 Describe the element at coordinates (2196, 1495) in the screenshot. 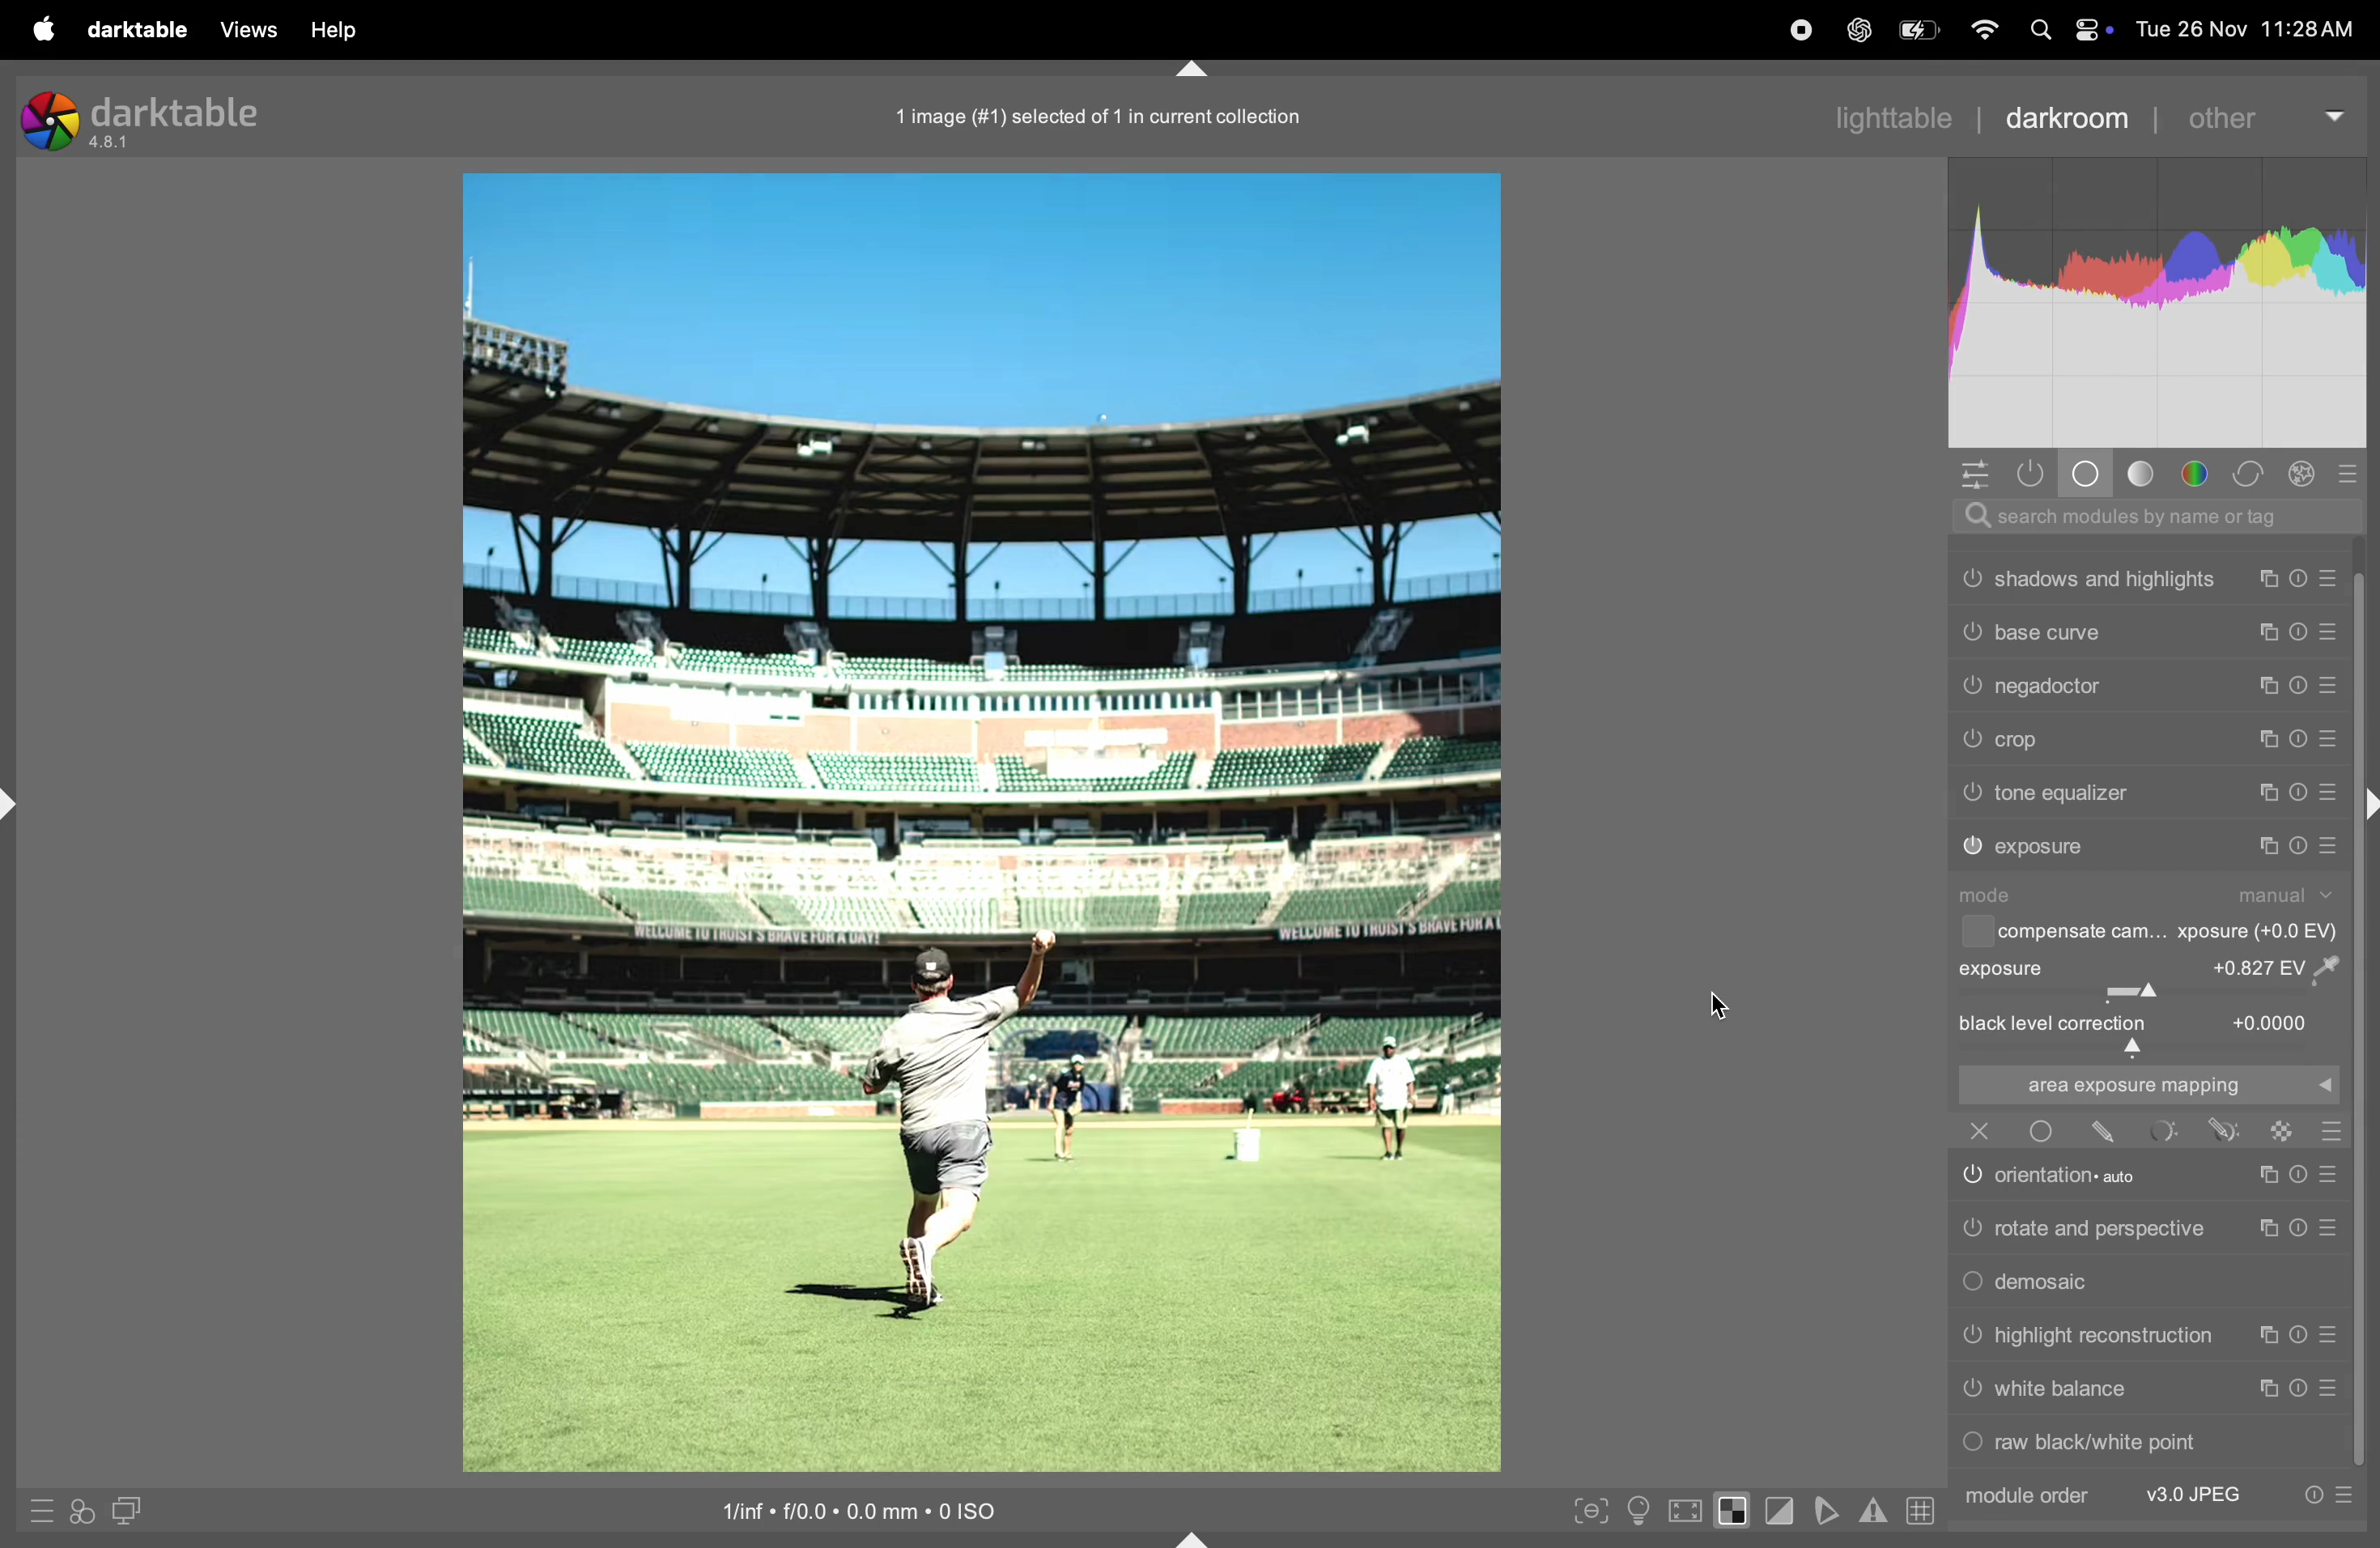

I see `  jpeg` at that location.